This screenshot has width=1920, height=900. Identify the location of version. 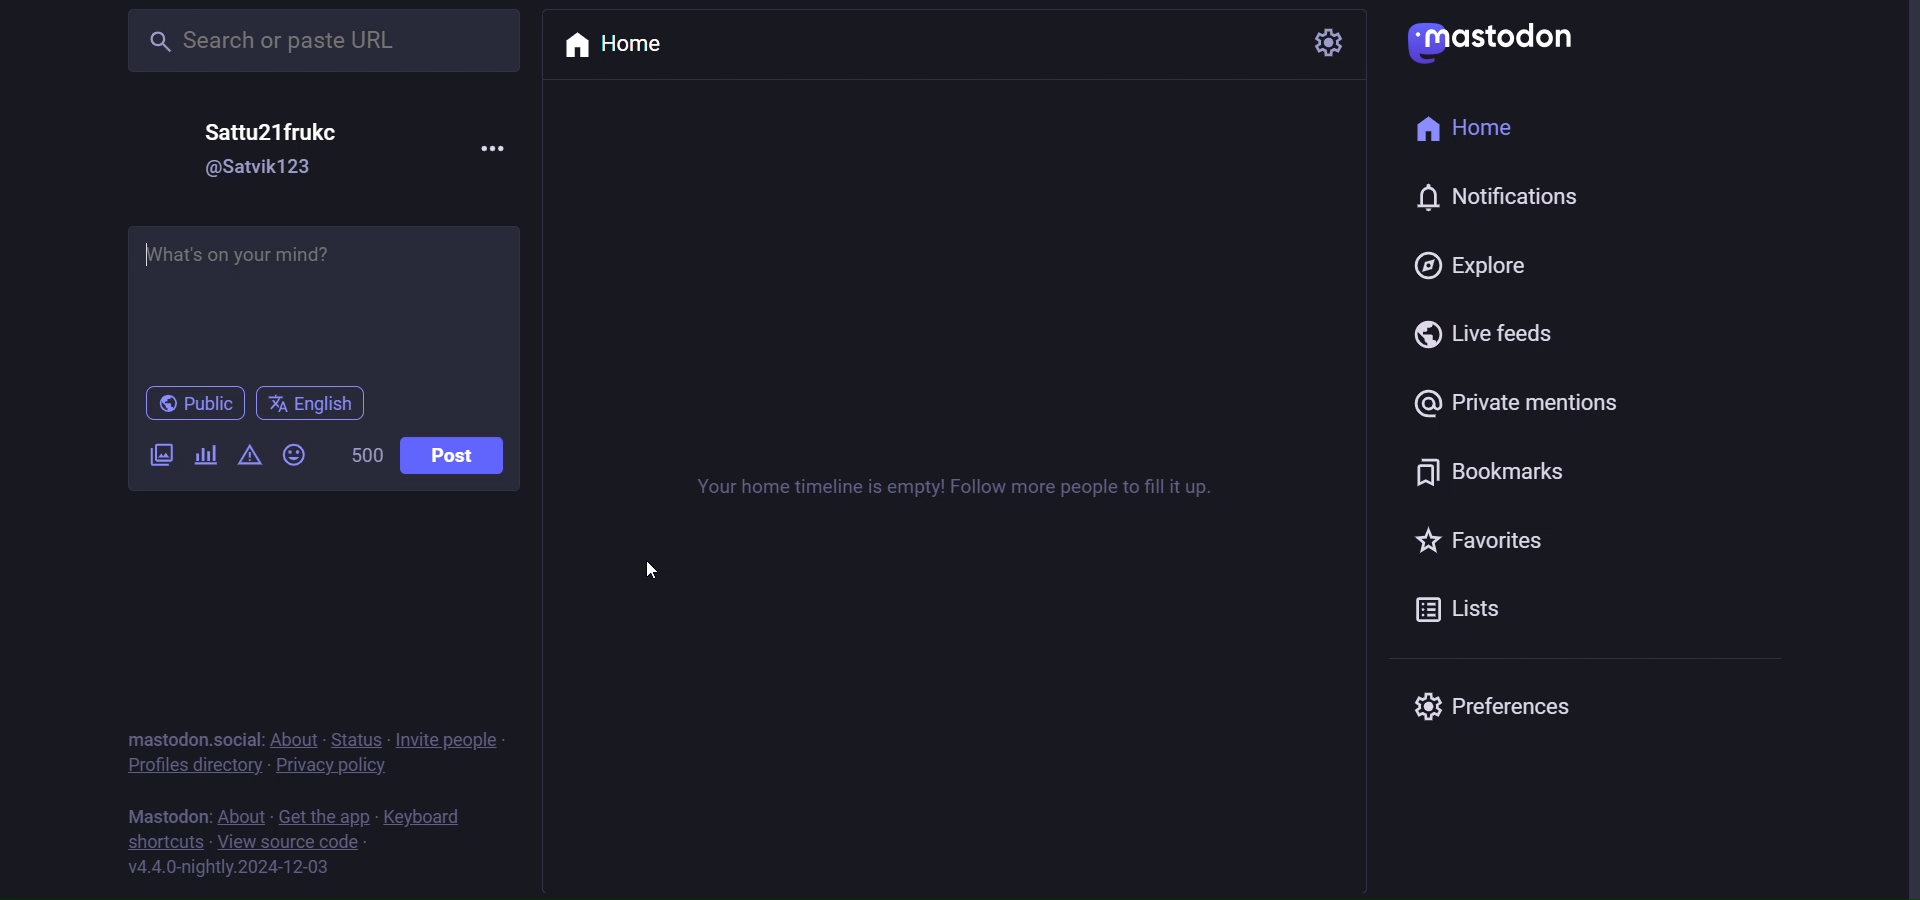
(225, 868).